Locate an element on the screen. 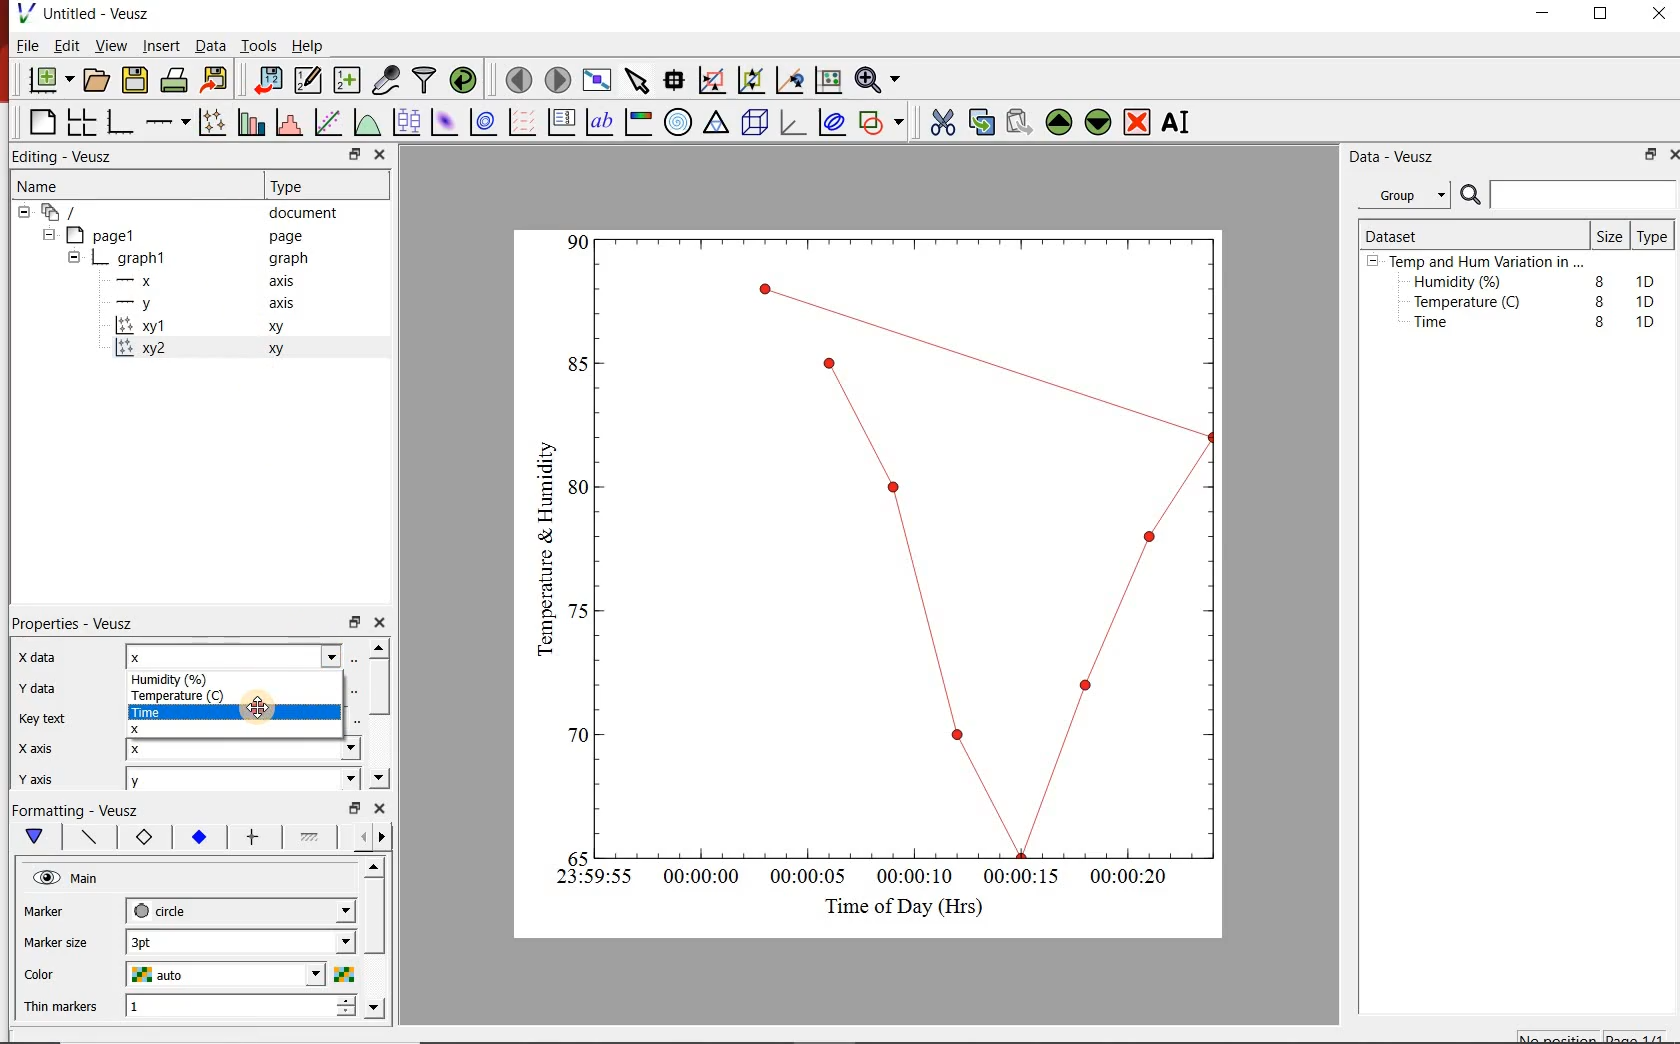 Image resolution: width=1680 pixels, height=1044 pixels. close is located at coordinates (381, 154).